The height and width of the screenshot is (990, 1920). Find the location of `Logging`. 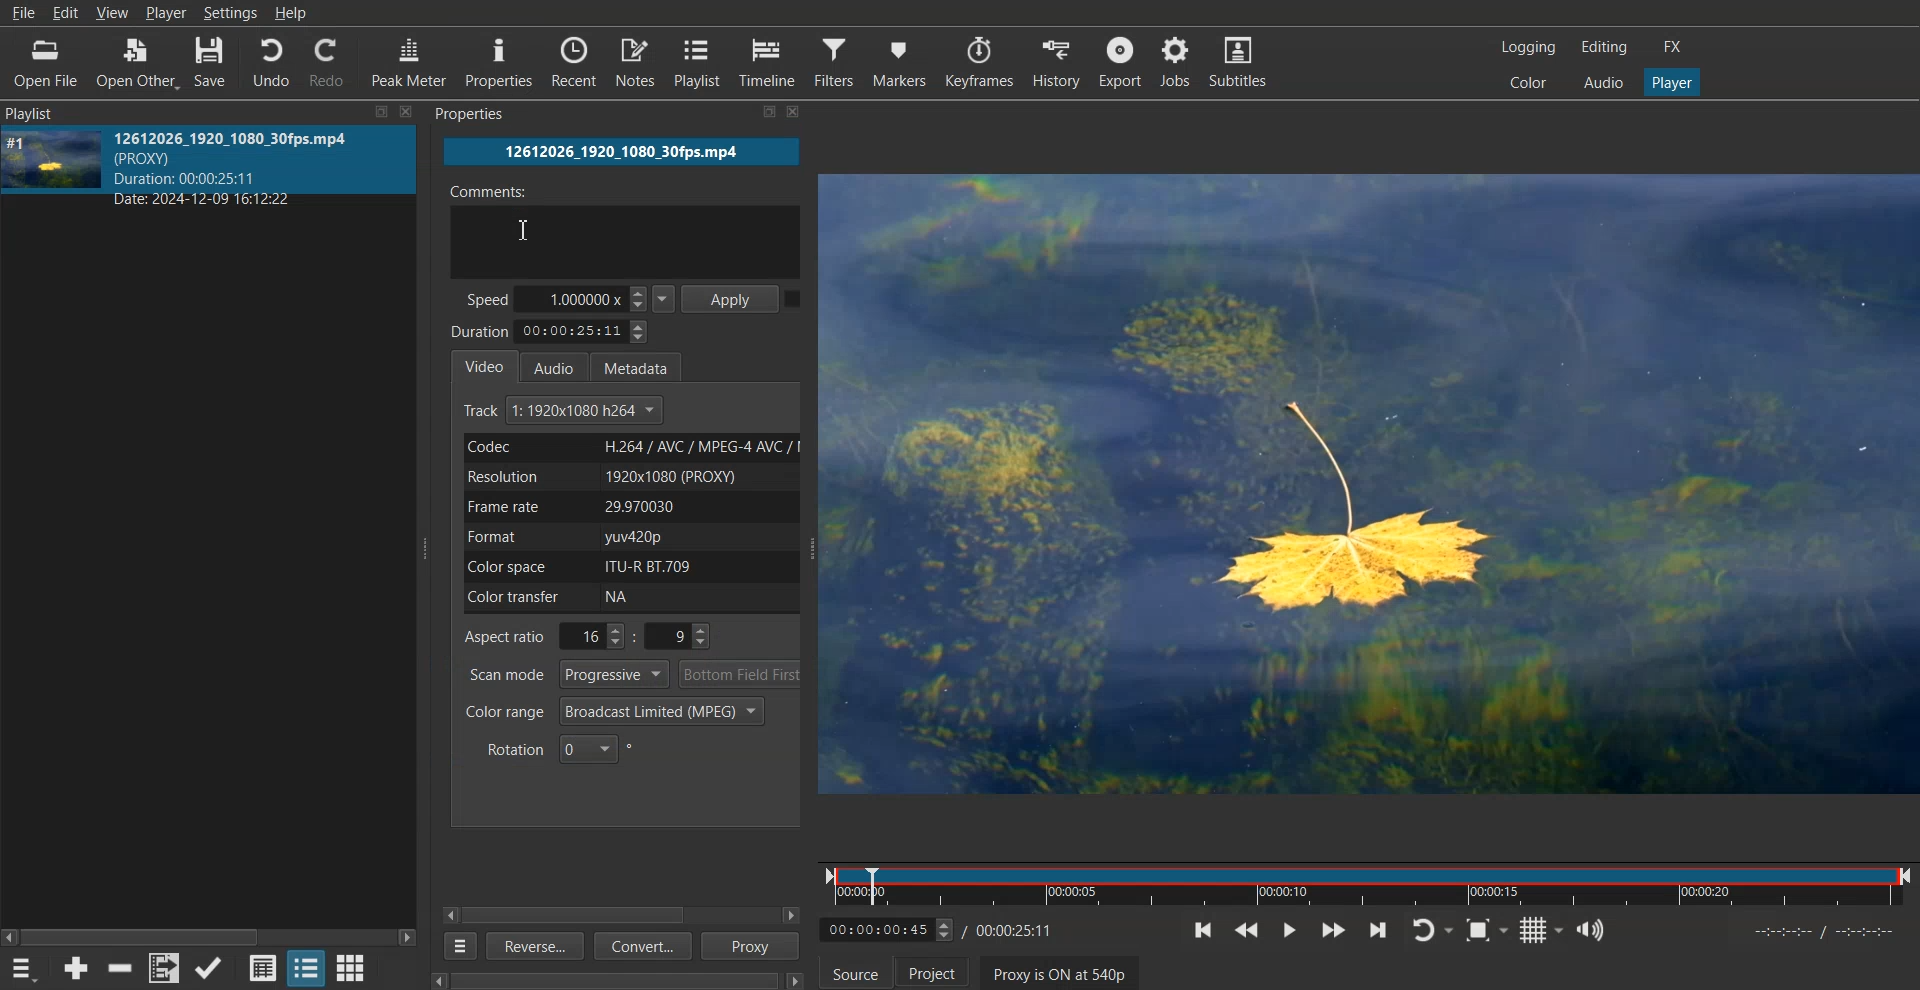

Logging is located at coordinates (1529, 47).